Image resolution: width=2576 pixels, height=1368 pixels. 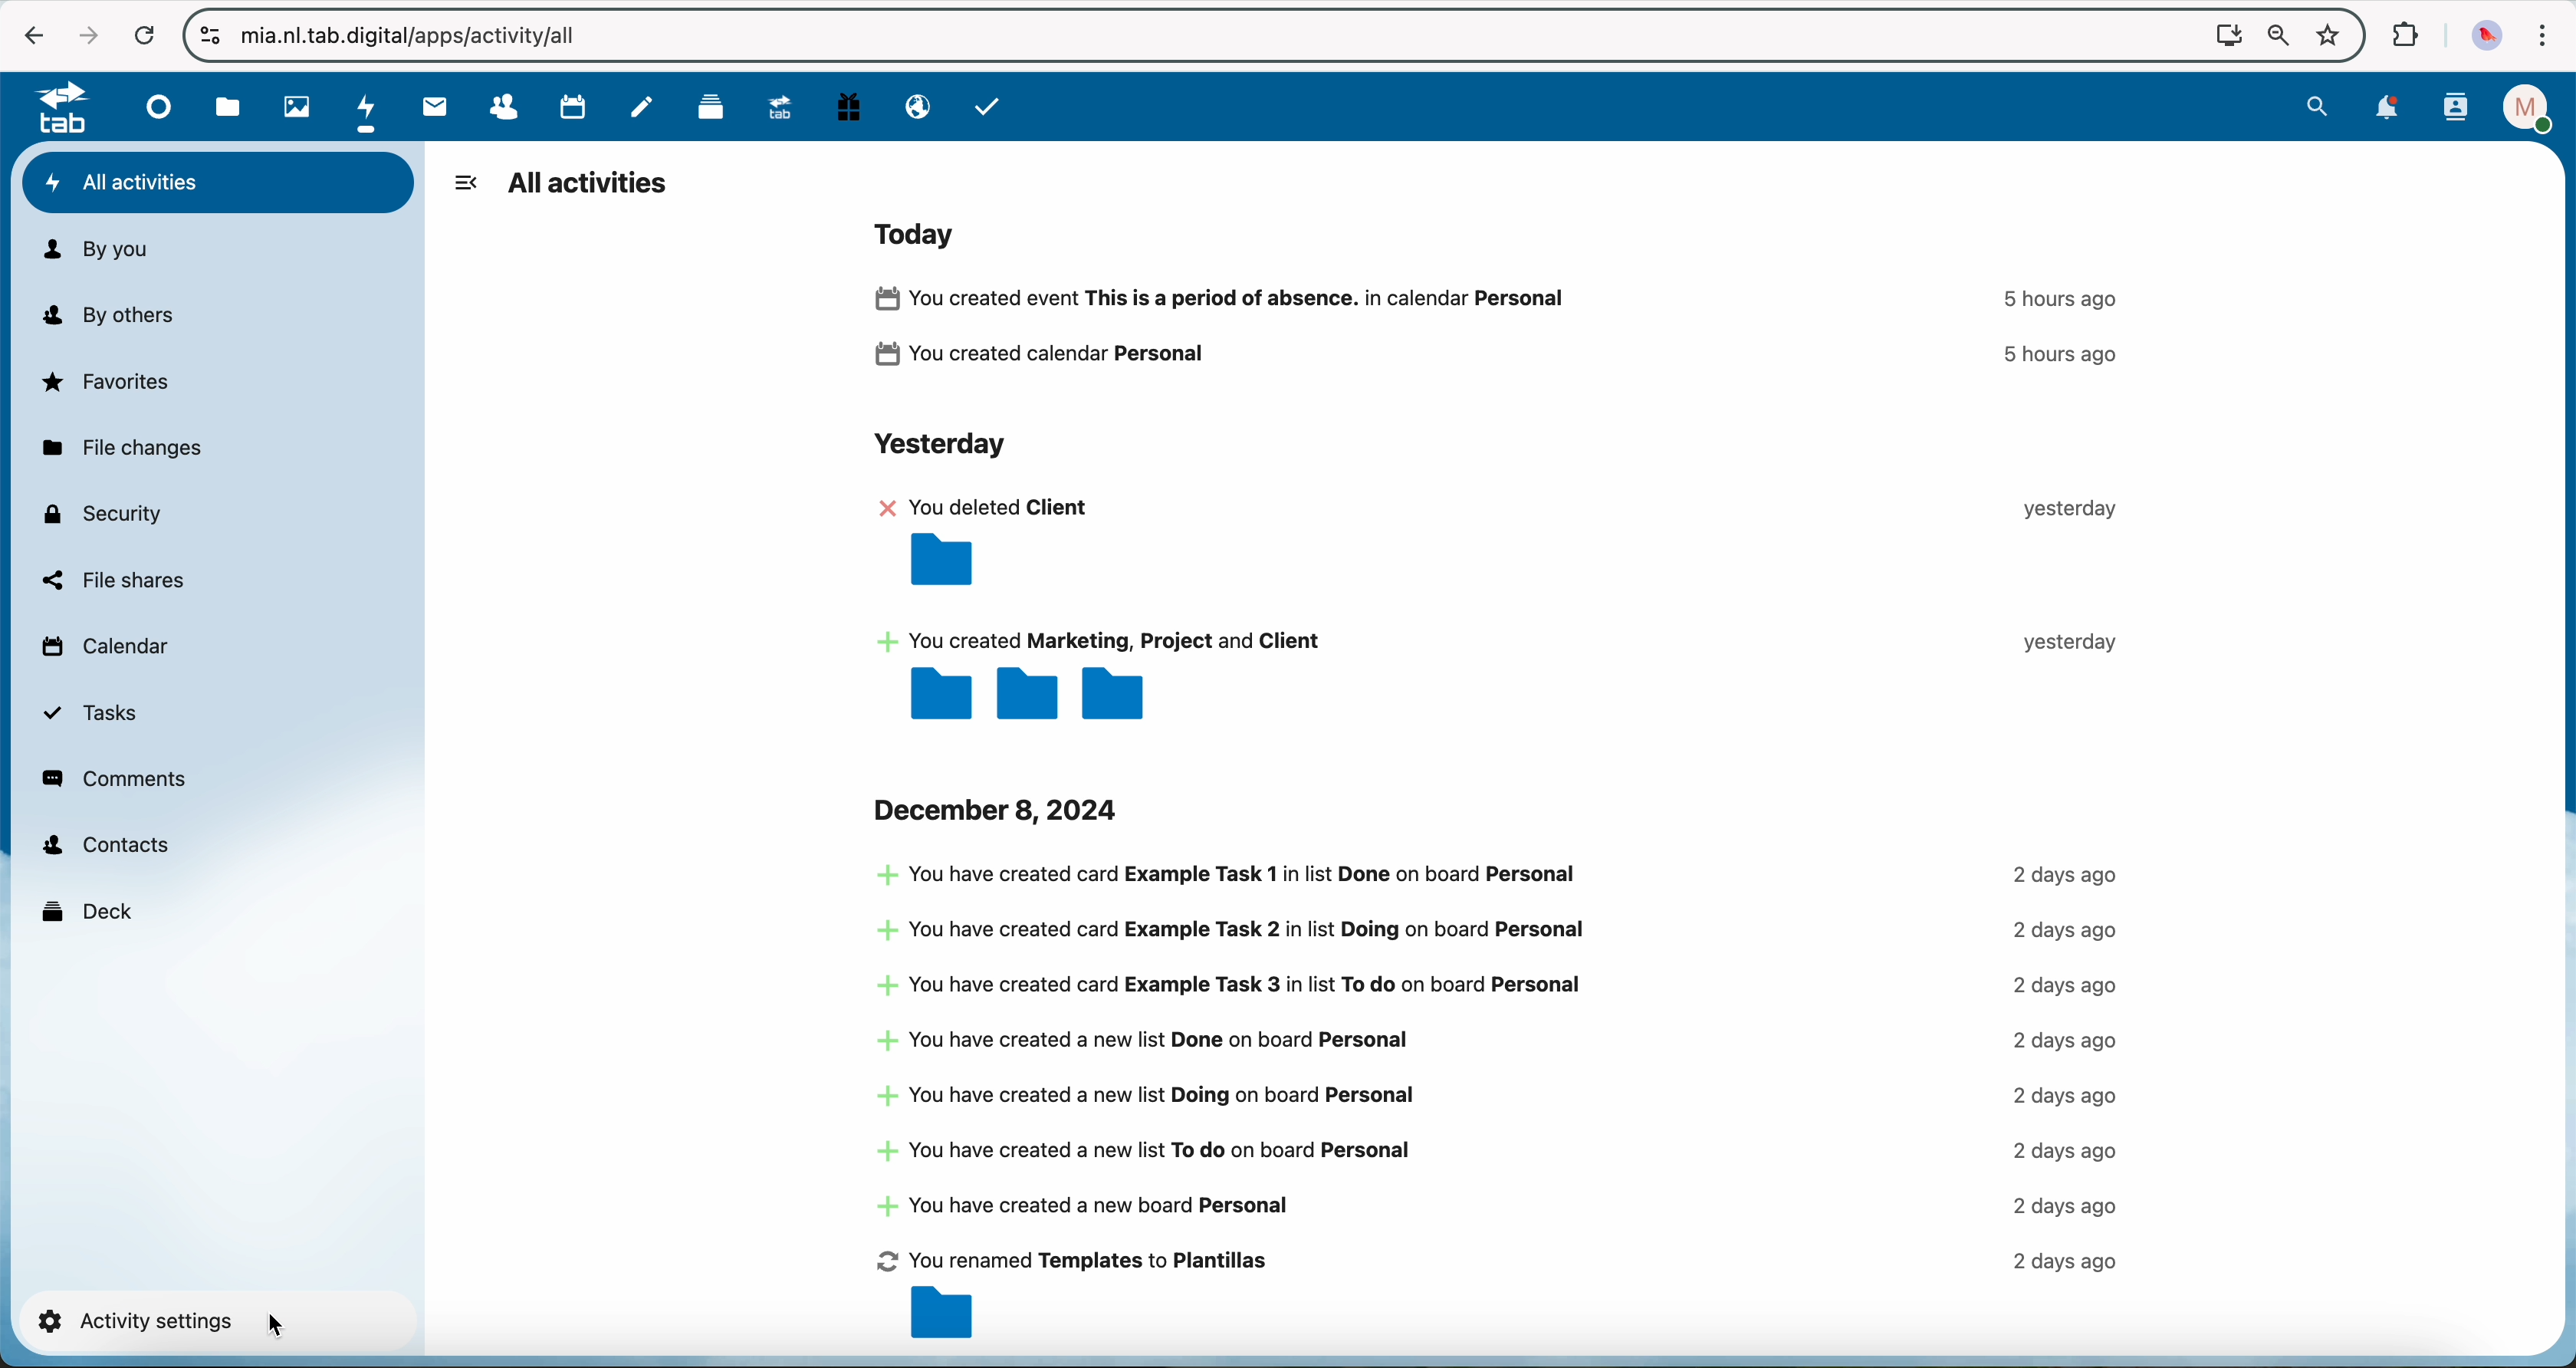 What do you see at coordinates (431, 107) in the screenshot?
I see `mail` at bounding box center [431, 107].